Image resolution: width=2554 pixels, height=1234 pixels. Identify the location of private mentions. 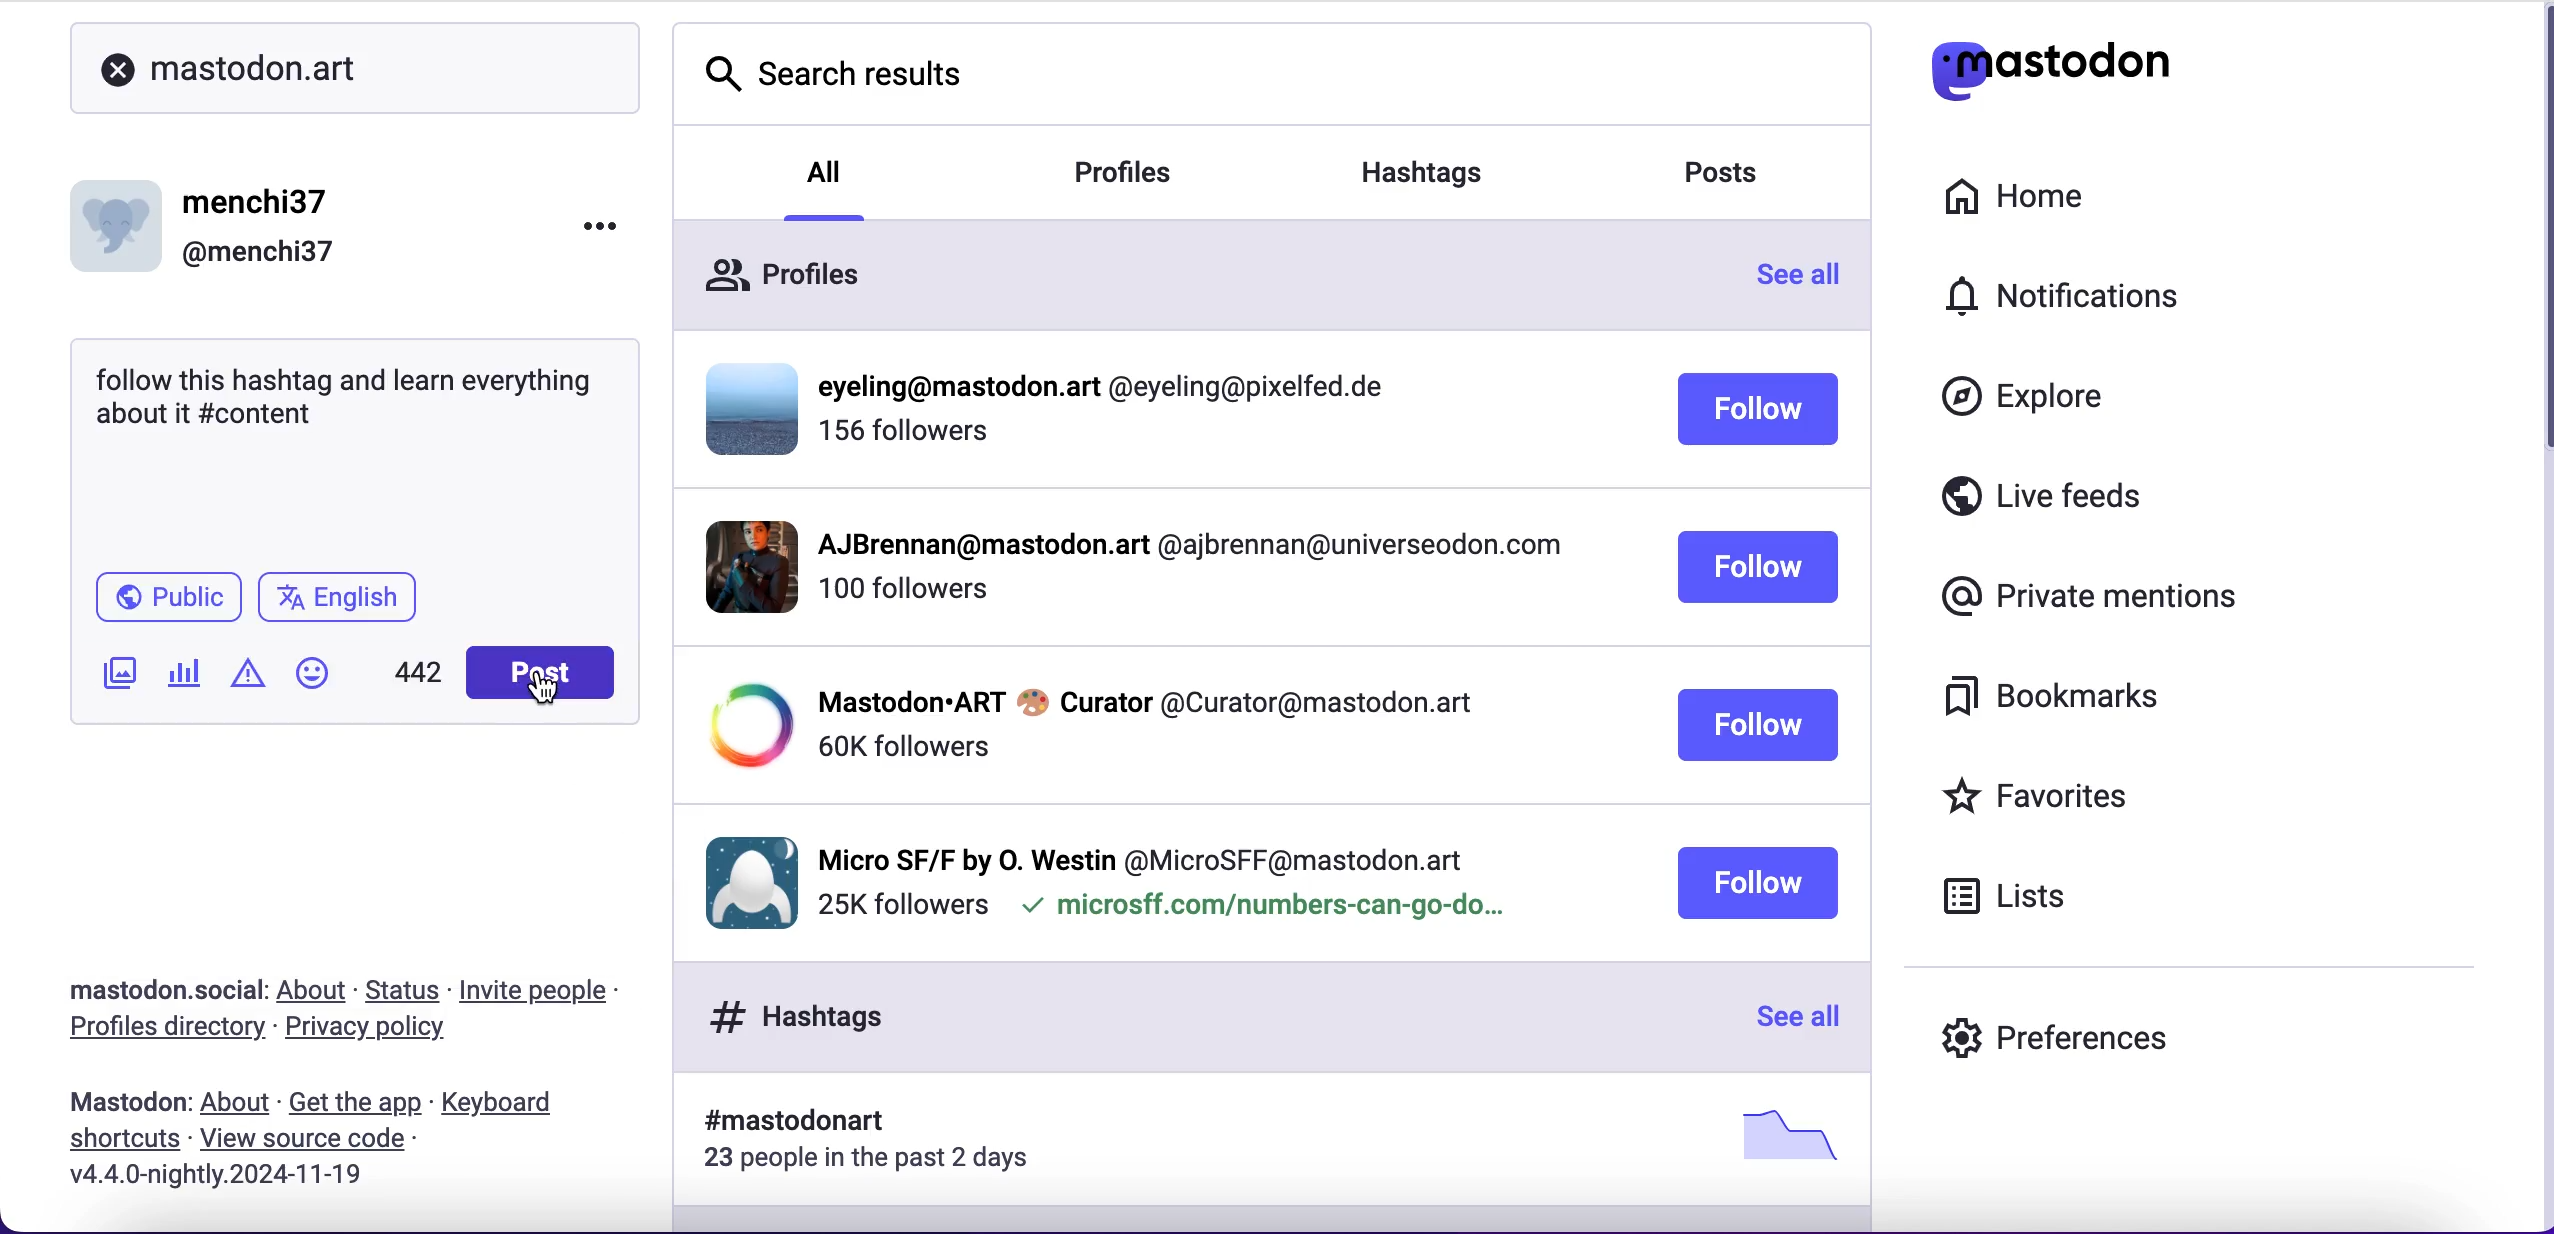
(2082, 598).